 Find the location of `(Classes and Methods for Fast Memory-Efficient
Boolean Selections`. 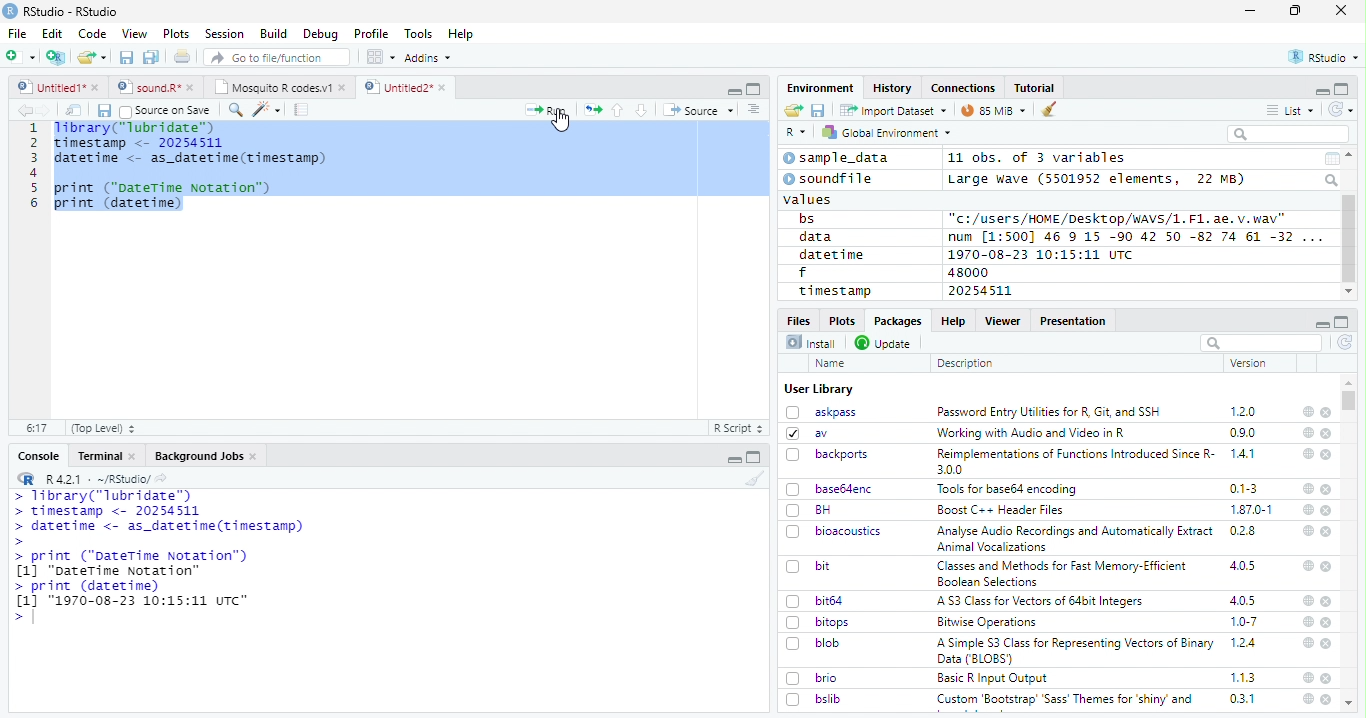

(Classes and Methods for Fast Memory-Efficient
Boolean Selections is located at coordinates (1064, 573).